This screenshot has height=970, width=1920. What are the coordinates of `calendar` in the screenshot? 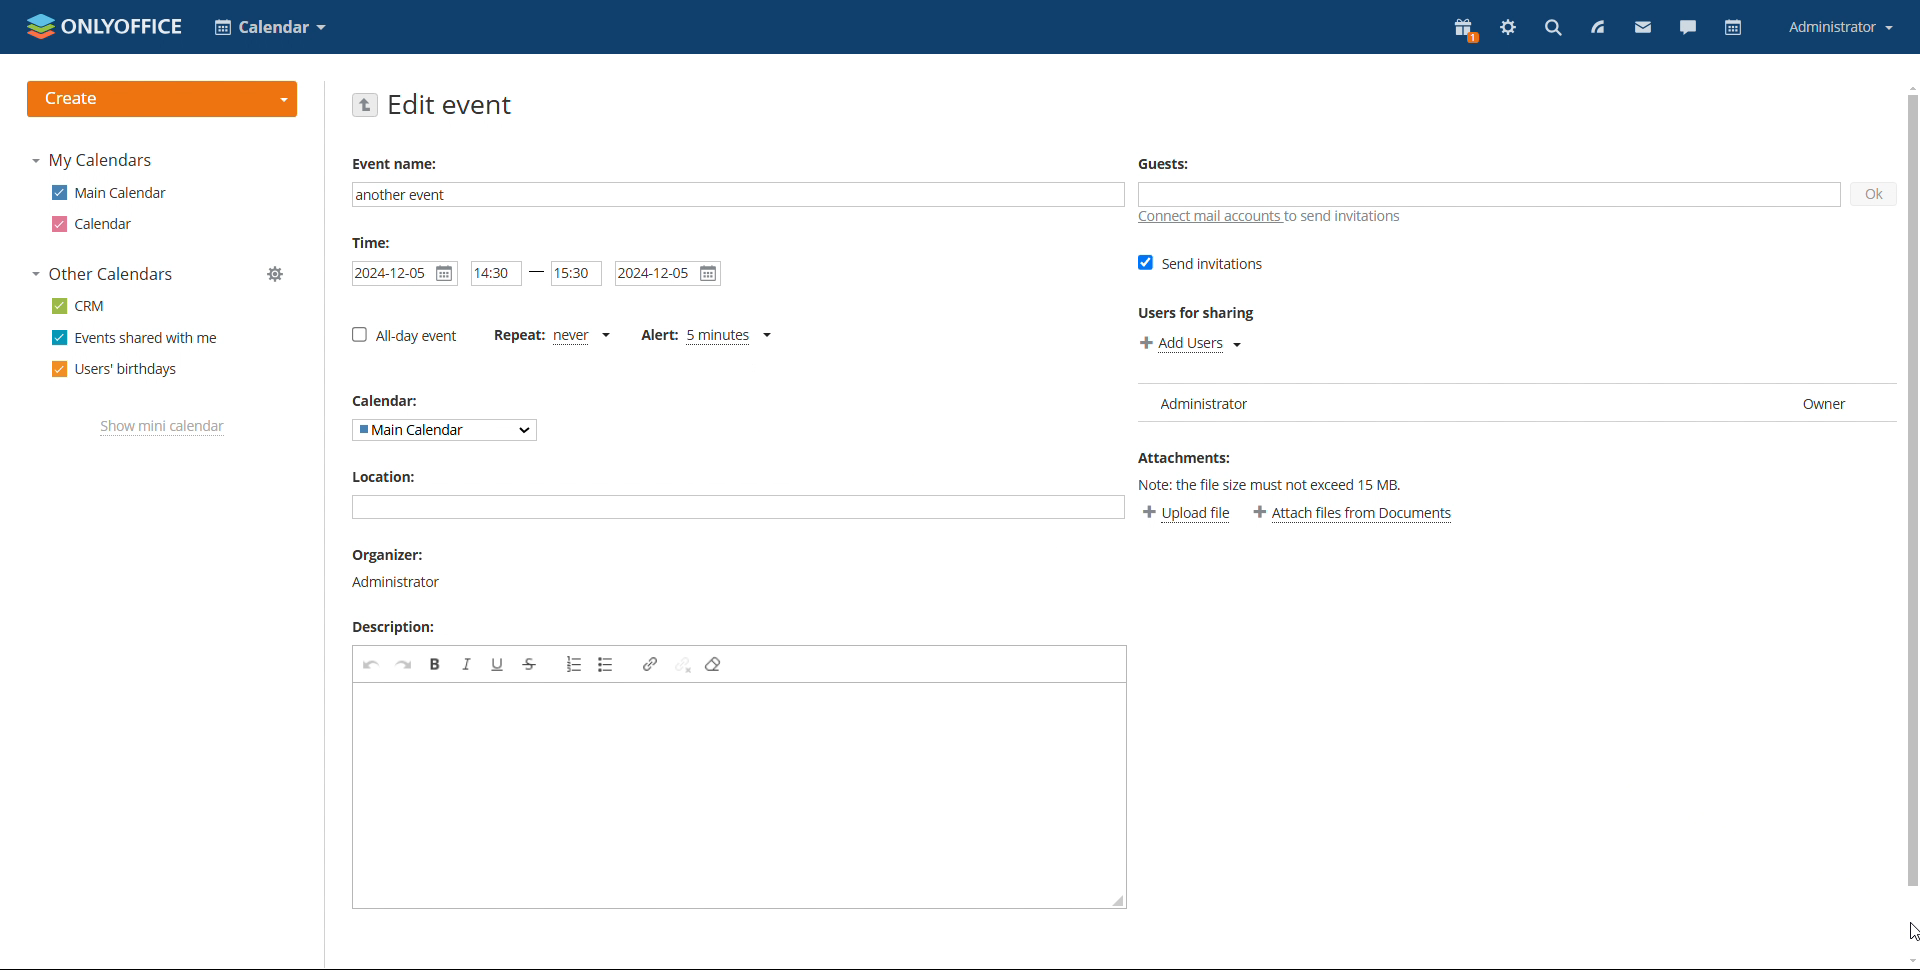 It's located at (1734, 28).